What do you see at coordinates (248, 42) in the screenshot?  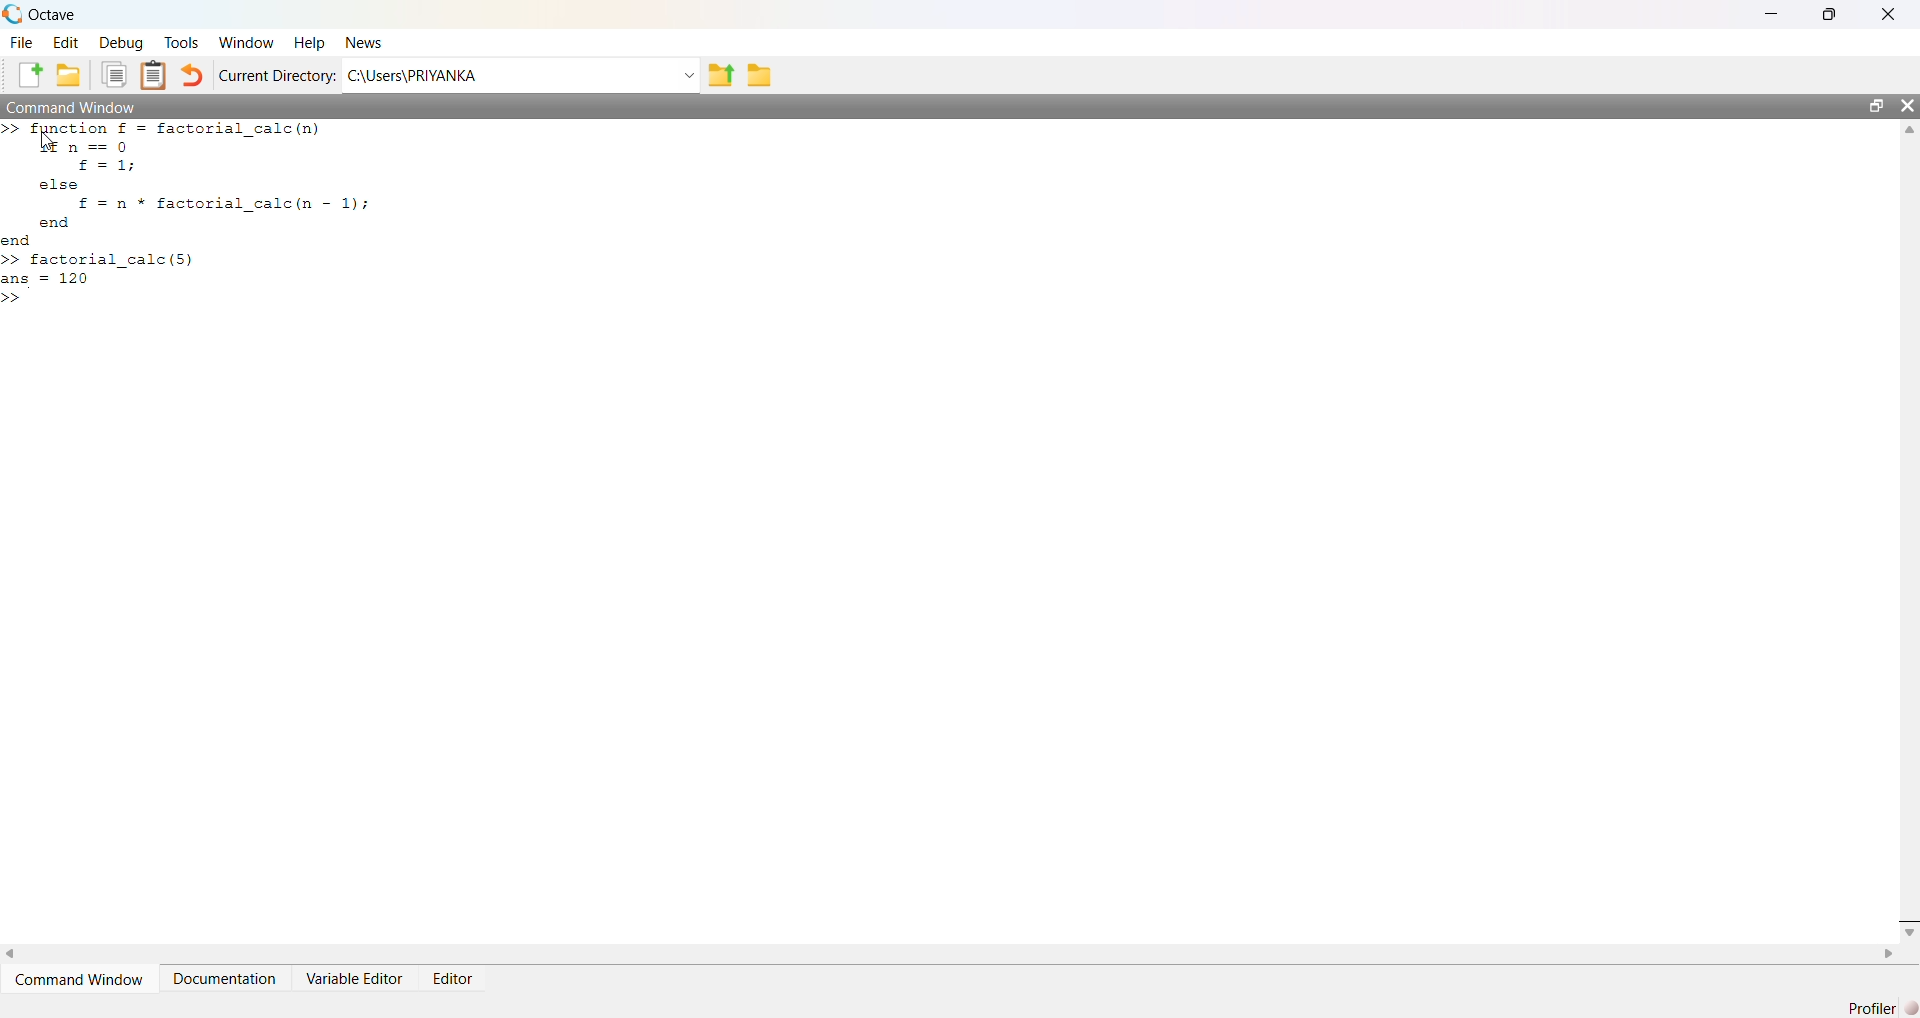 I see `window` at bounding box center [248, 42].